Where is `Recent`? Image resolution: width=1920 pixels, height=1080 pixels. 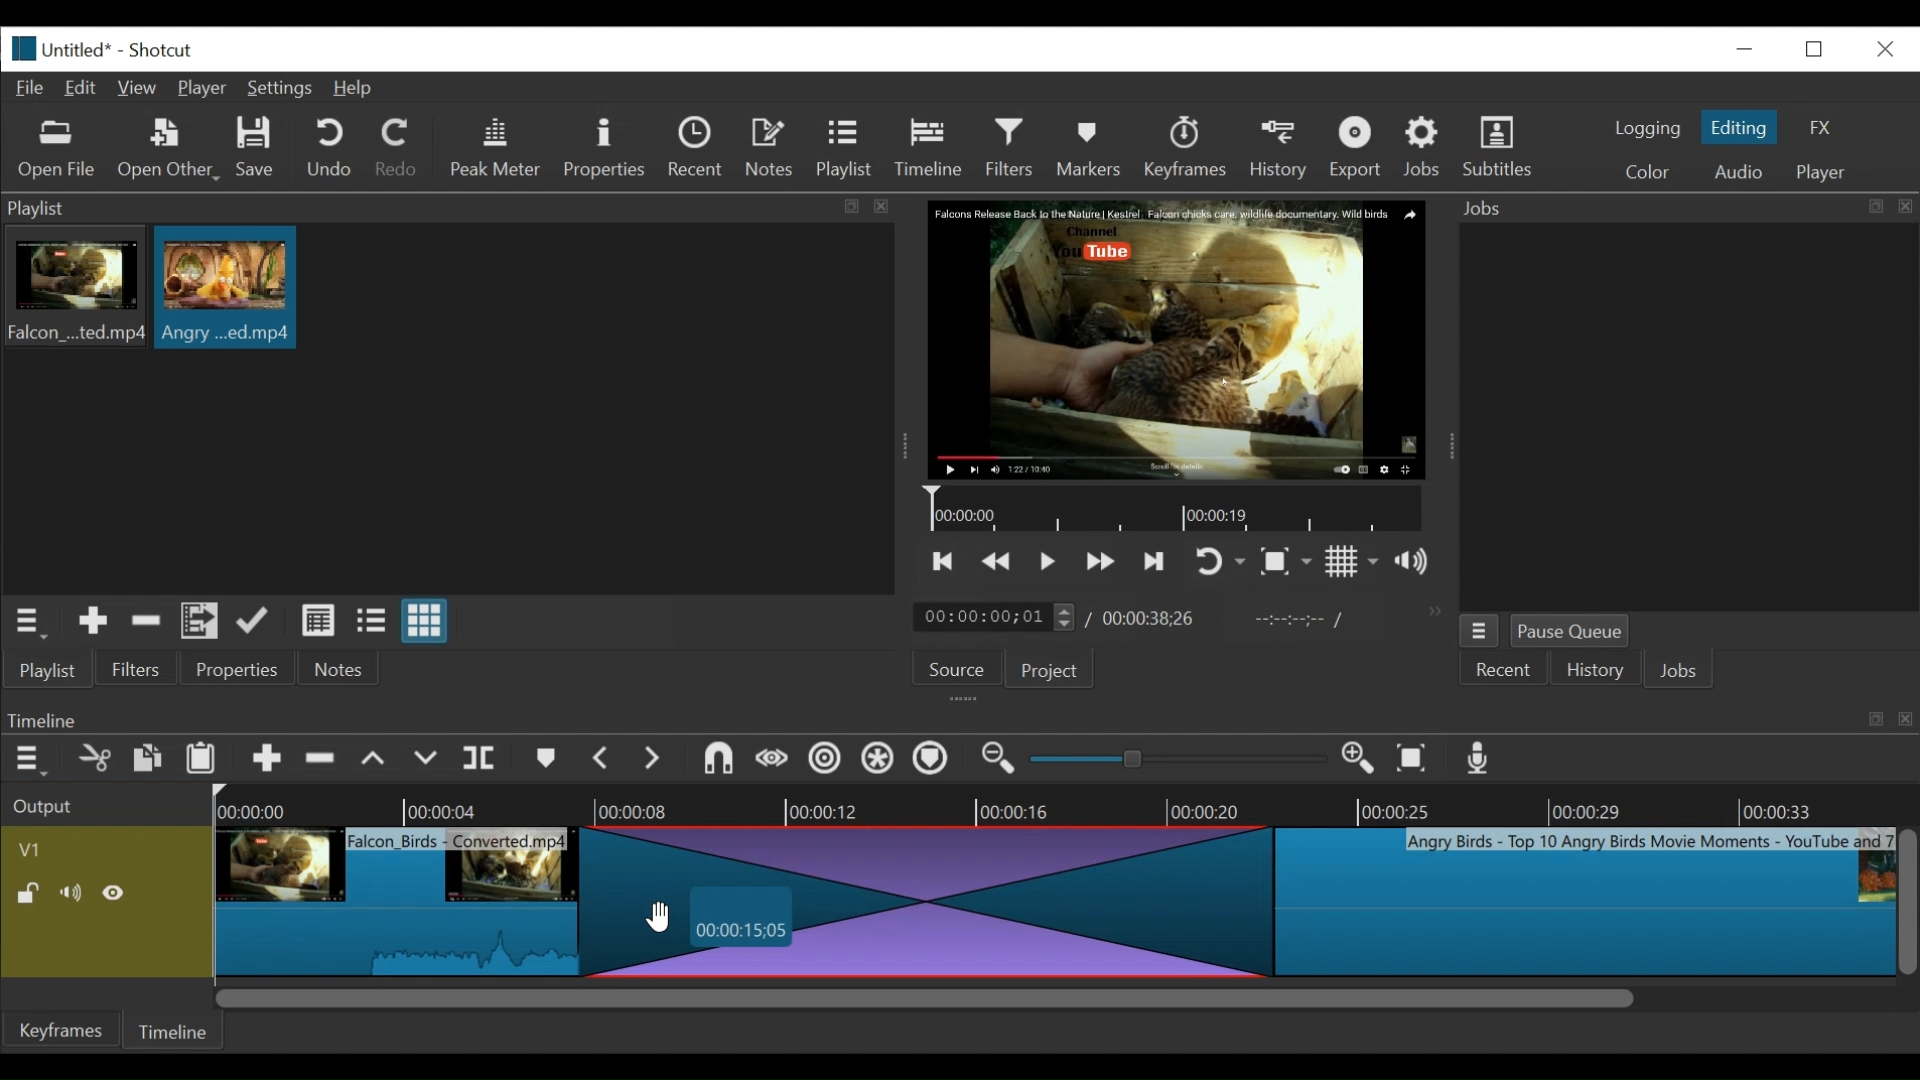
Recent is located at coordinates (700, 150).